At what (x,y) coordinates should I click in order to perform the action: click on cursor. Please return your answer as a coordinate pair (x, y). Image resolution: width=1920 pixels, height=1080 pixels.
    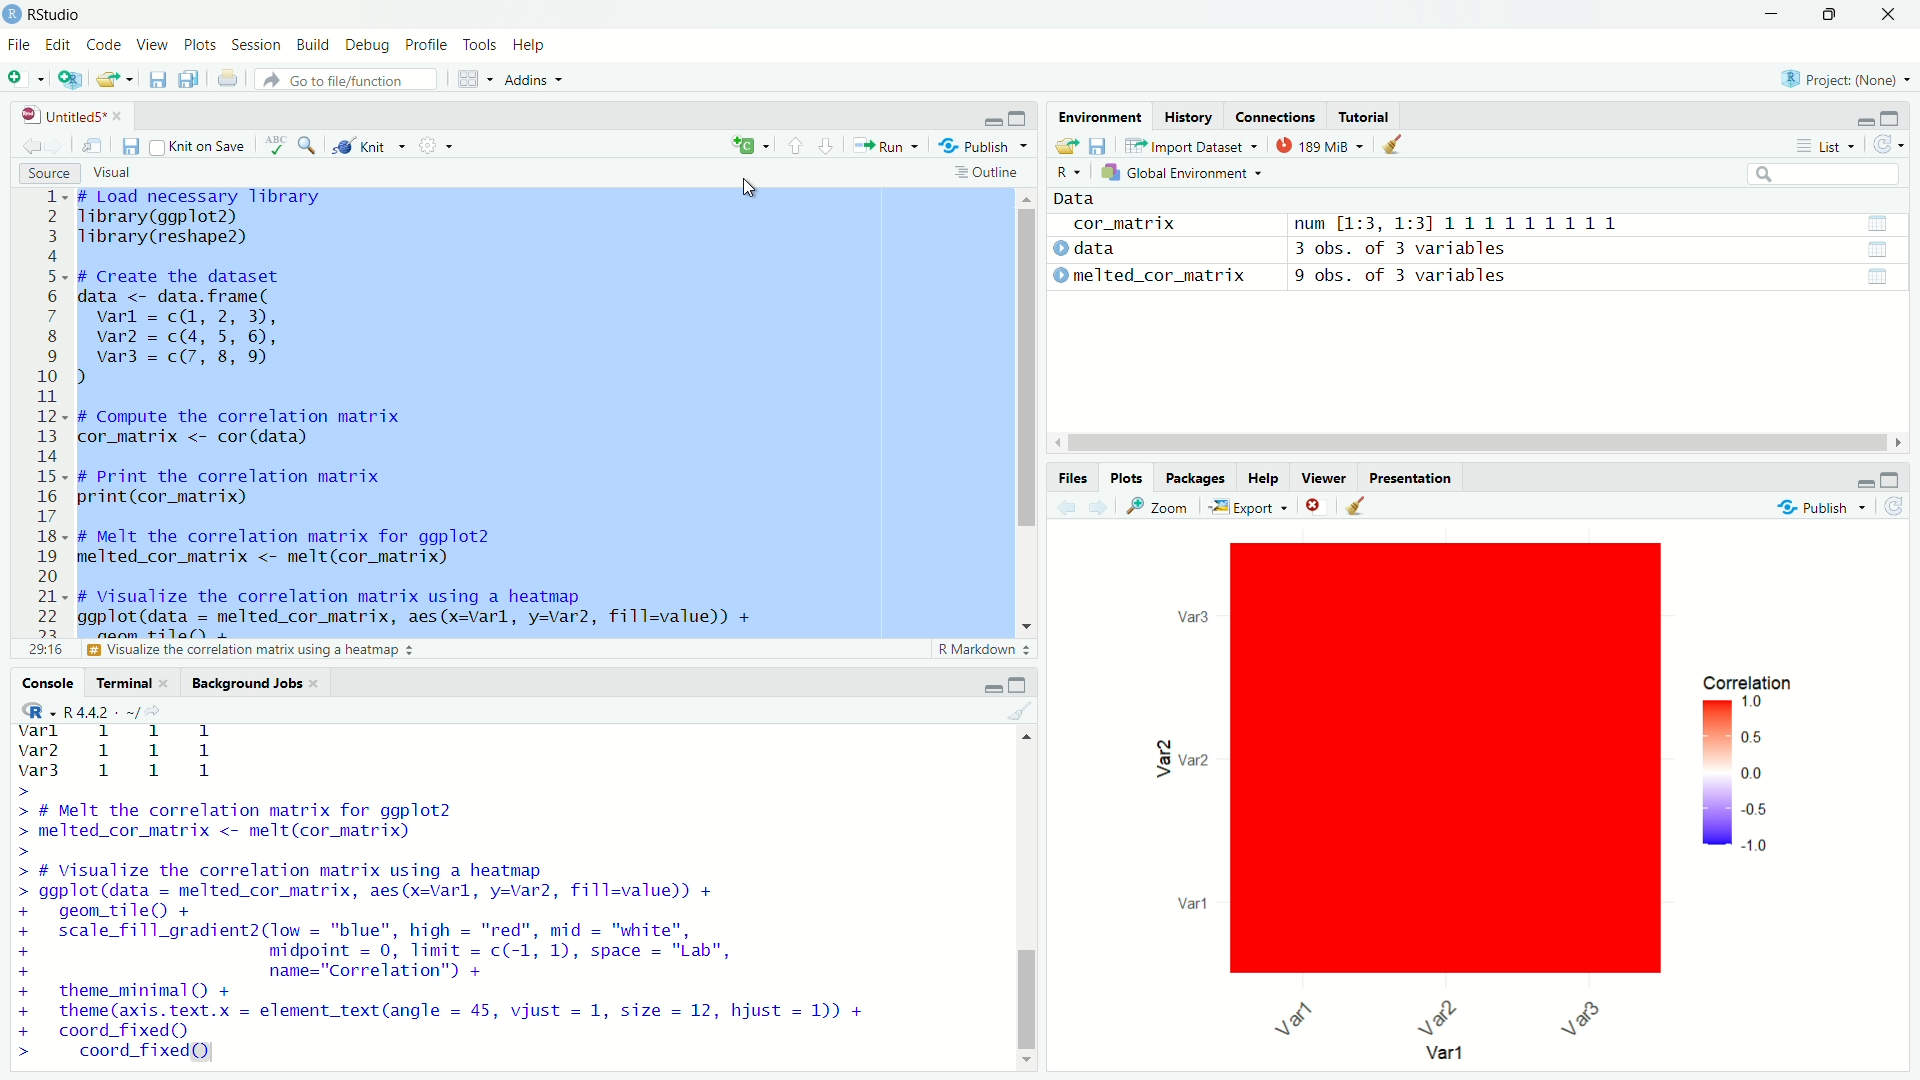
    Looking at the image, I should click on (748, 187).